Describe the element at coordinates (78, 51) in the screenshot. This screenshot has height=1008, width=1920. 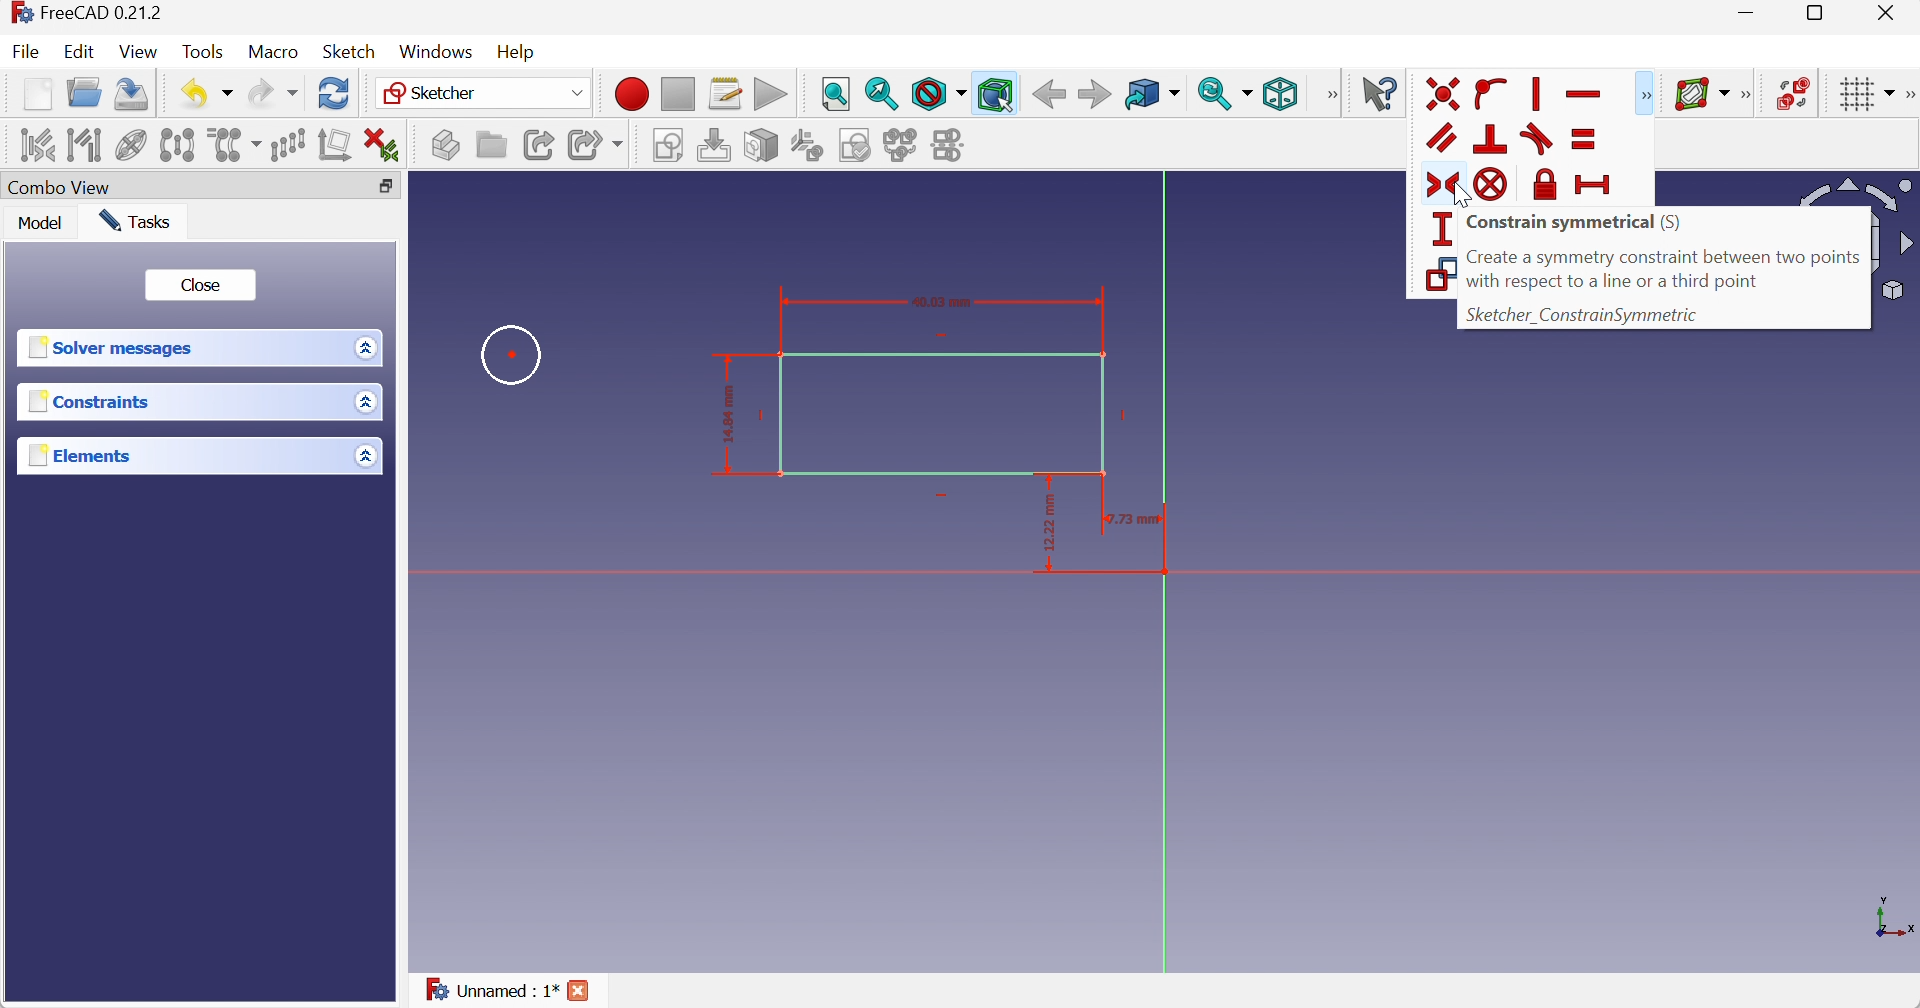
I see `Edit` at that location.